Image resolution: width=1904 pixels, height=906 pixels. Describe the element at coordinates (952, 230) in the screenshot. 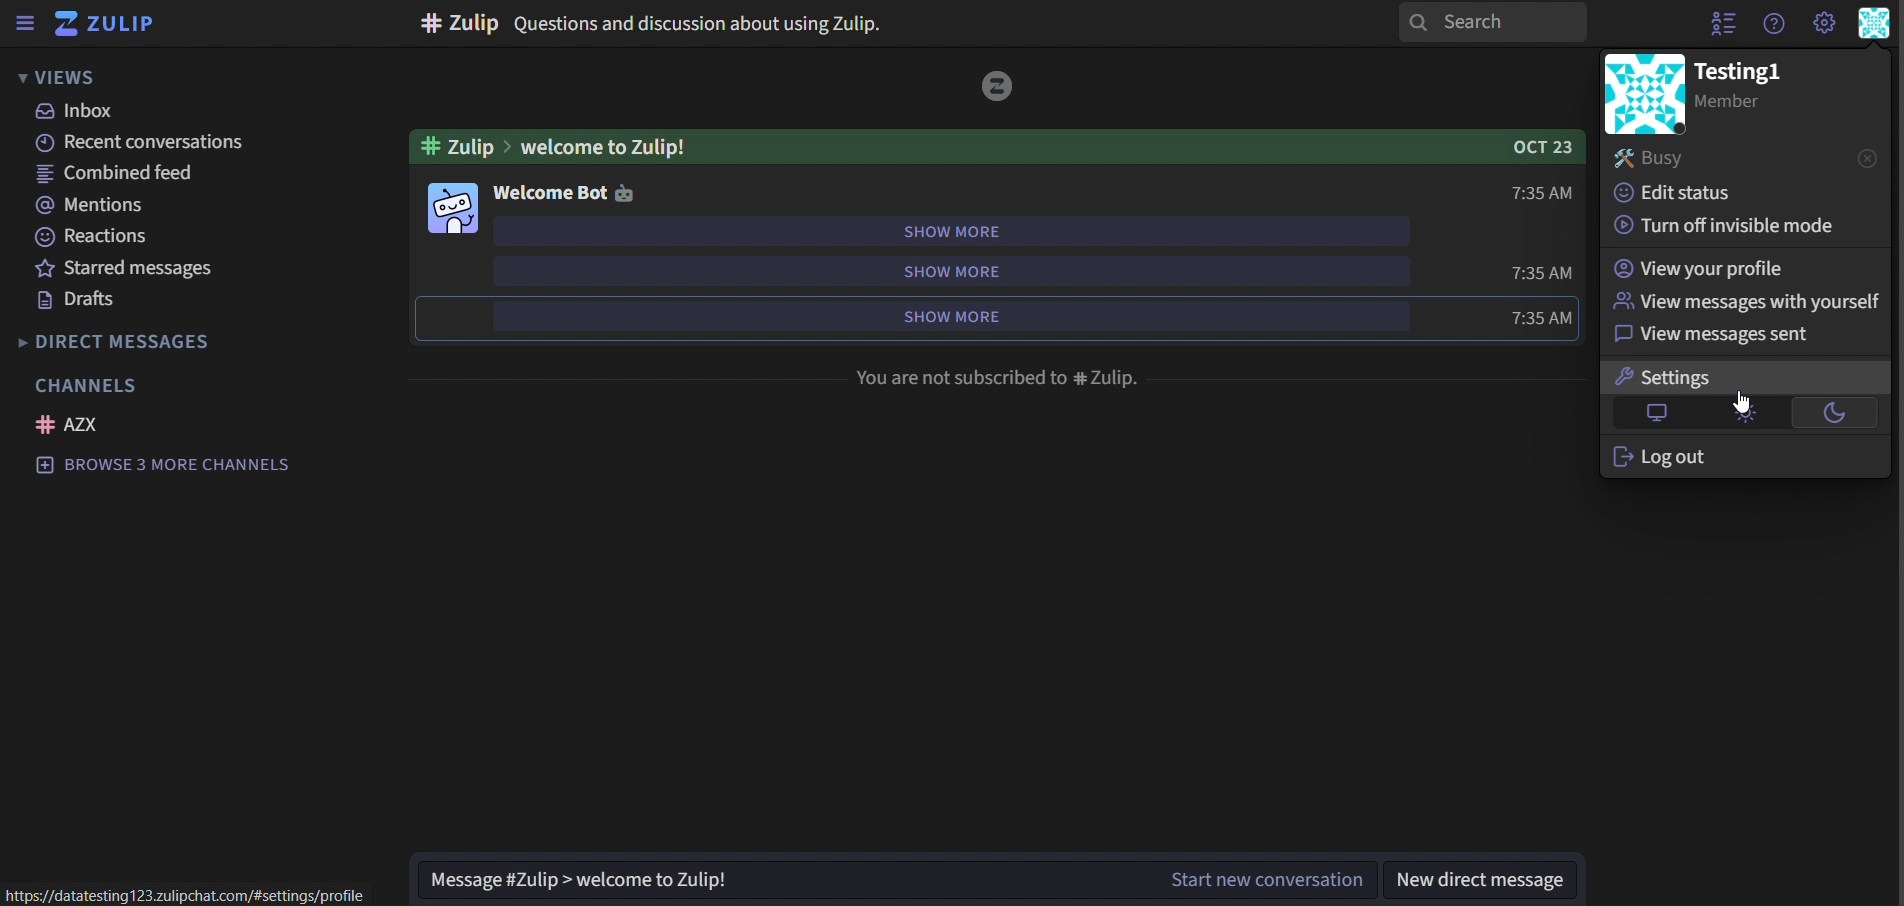

I see `show more` at that location.